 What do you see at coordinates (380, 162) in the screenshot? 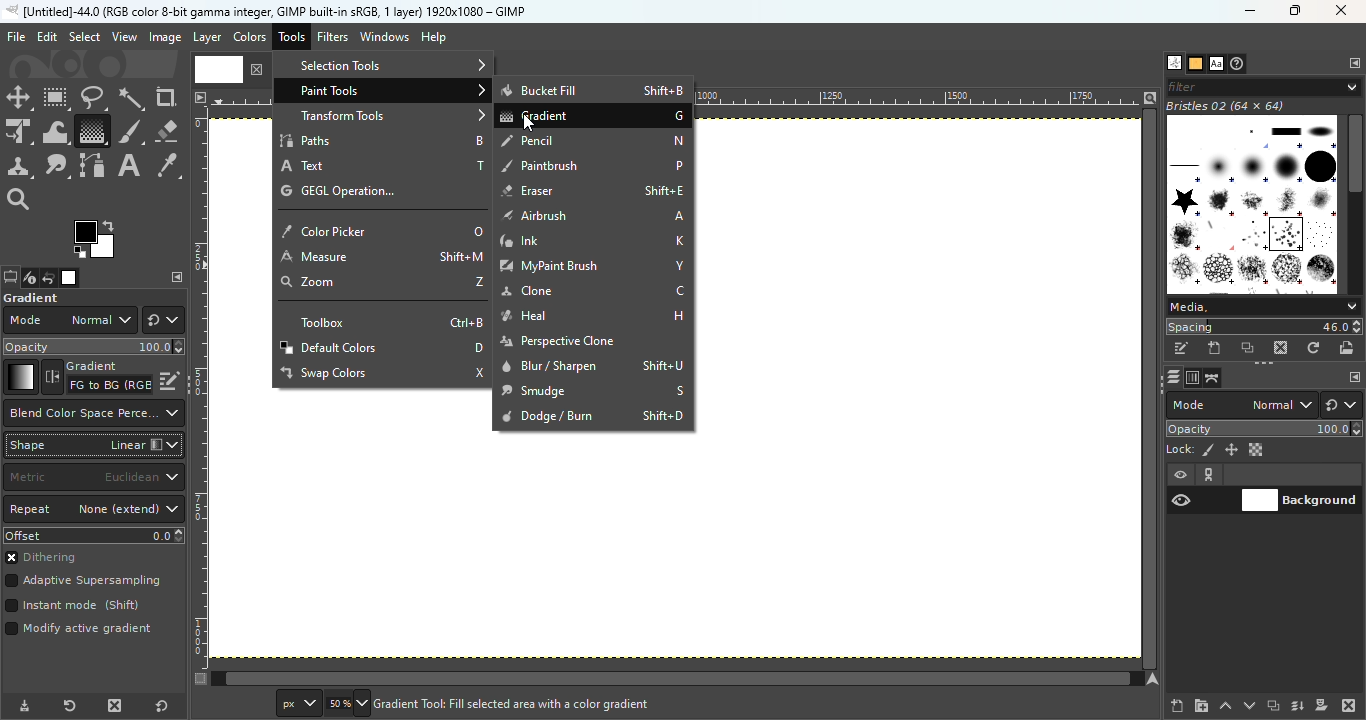
I see `Text` at bounding box center [380, 162].